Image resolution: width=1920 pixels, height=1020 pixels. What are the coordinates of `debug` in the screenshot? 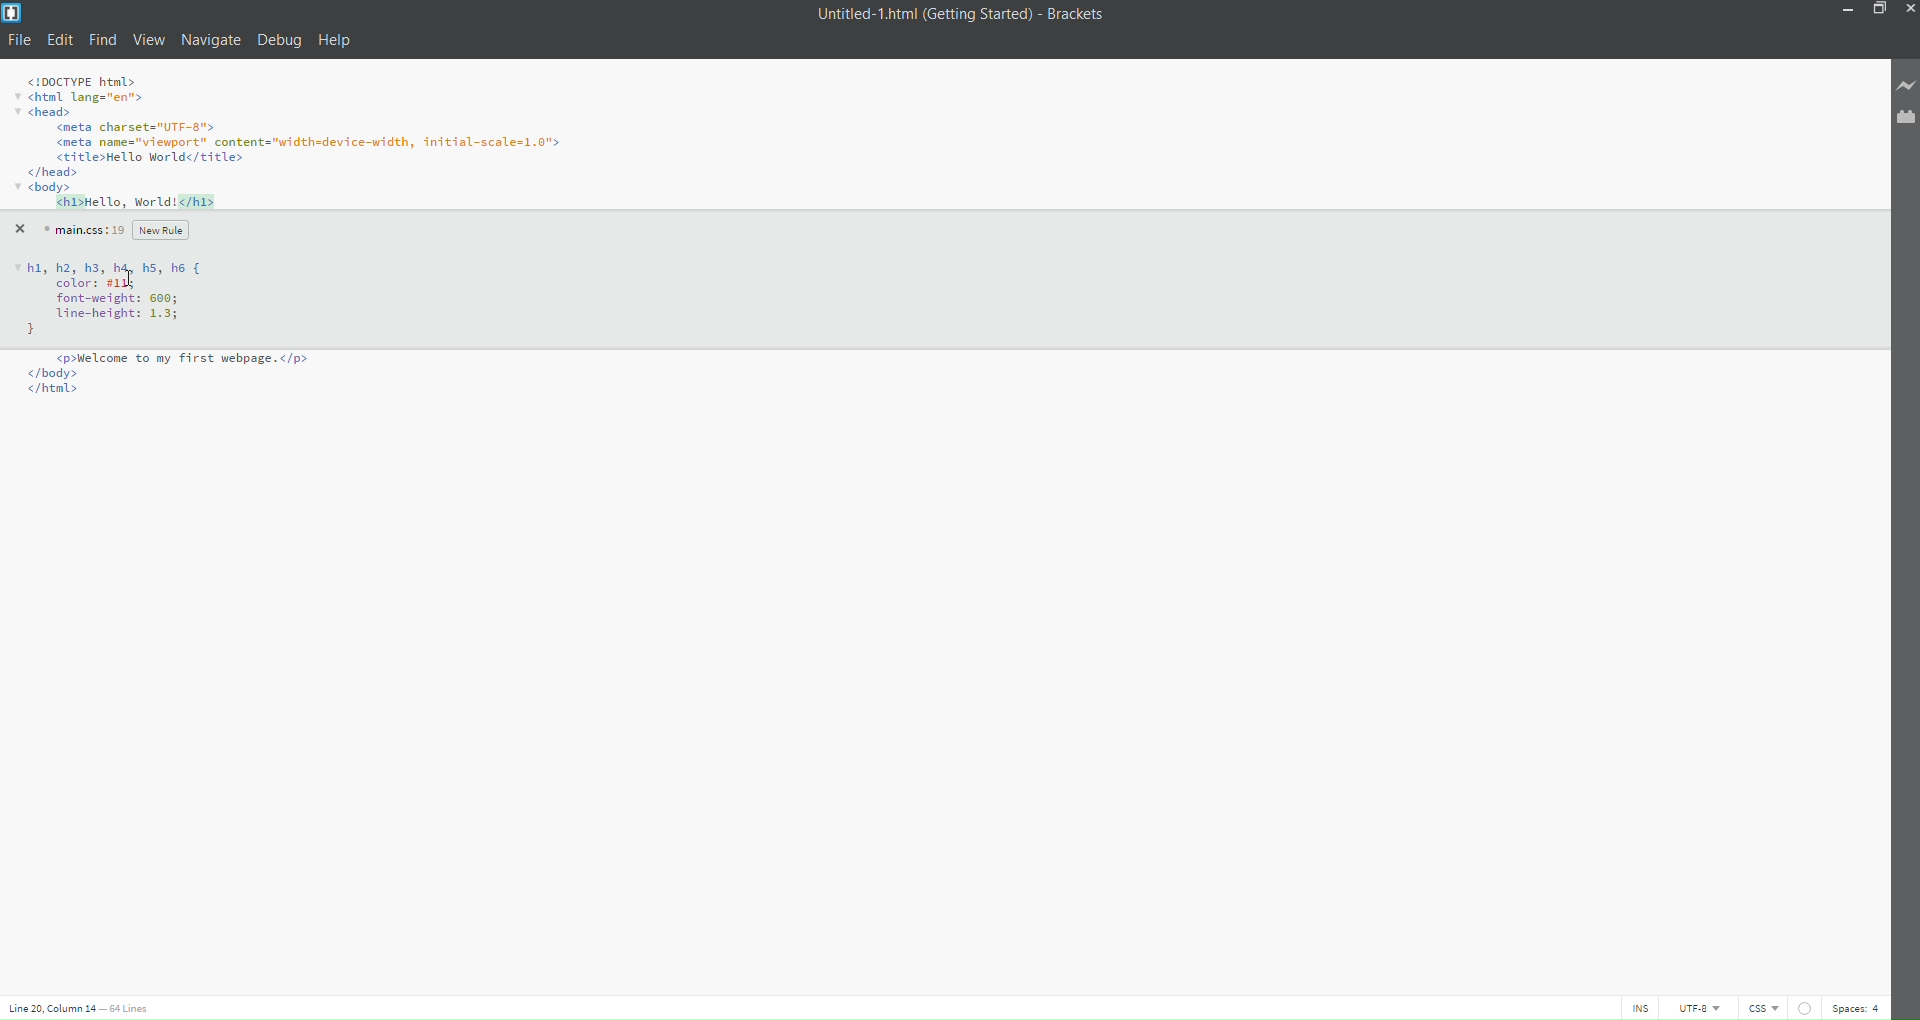 It's located at (278, 44).